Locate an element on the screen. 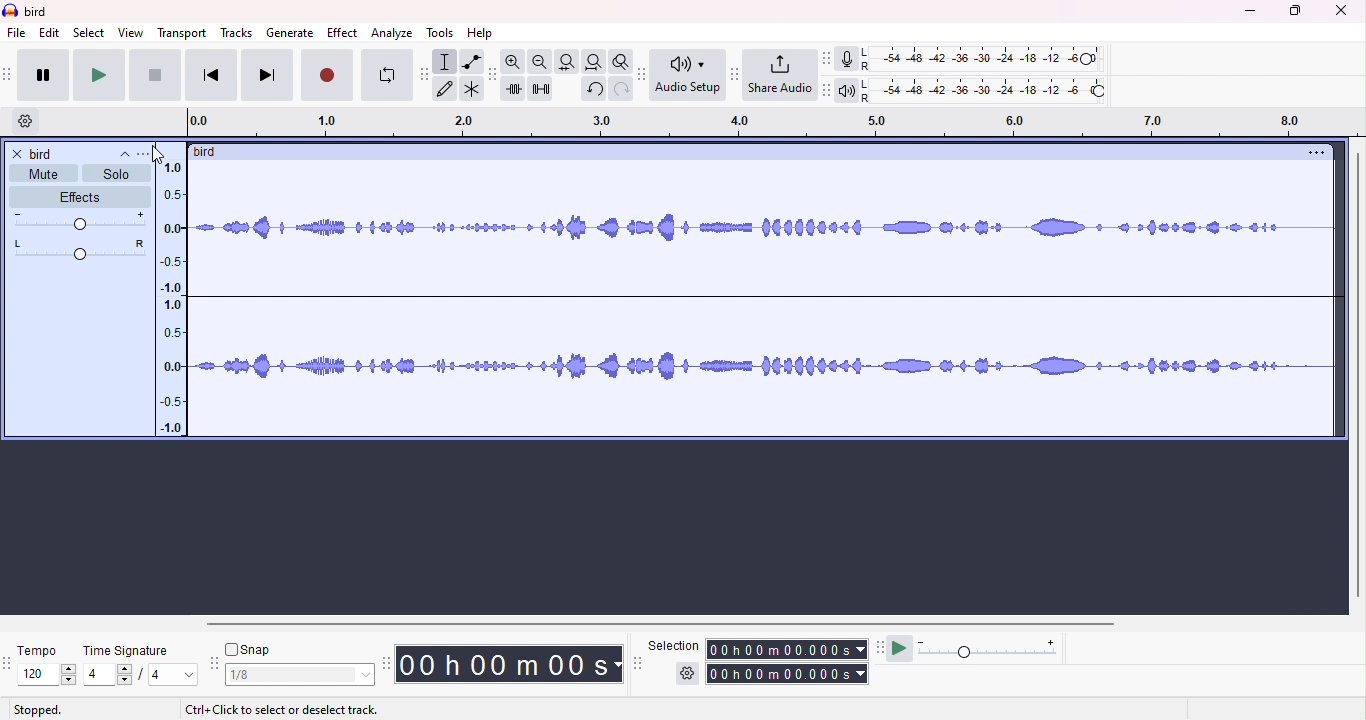 The width and height of the screenshot is (1366, 720). effect is located at coordinates (342, 32).